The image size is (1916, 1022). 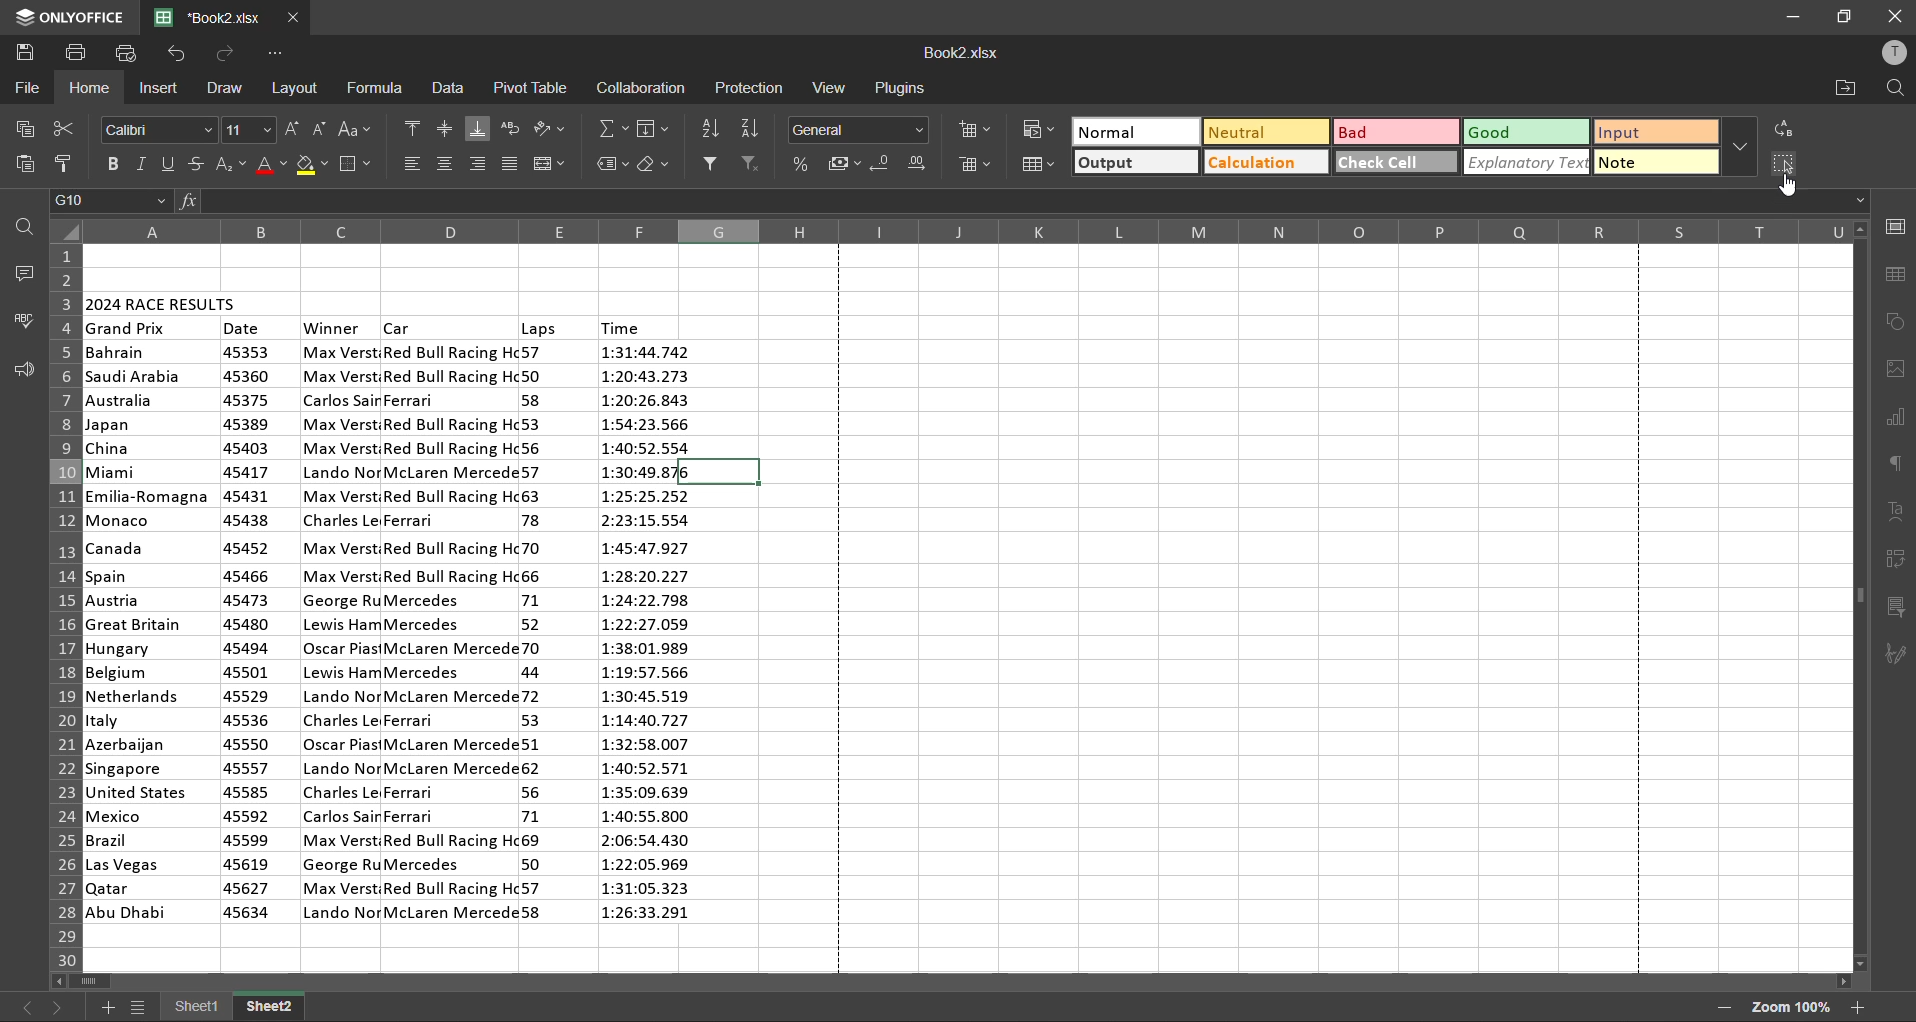 I want to click on replace, so click(x=1787, y=131).